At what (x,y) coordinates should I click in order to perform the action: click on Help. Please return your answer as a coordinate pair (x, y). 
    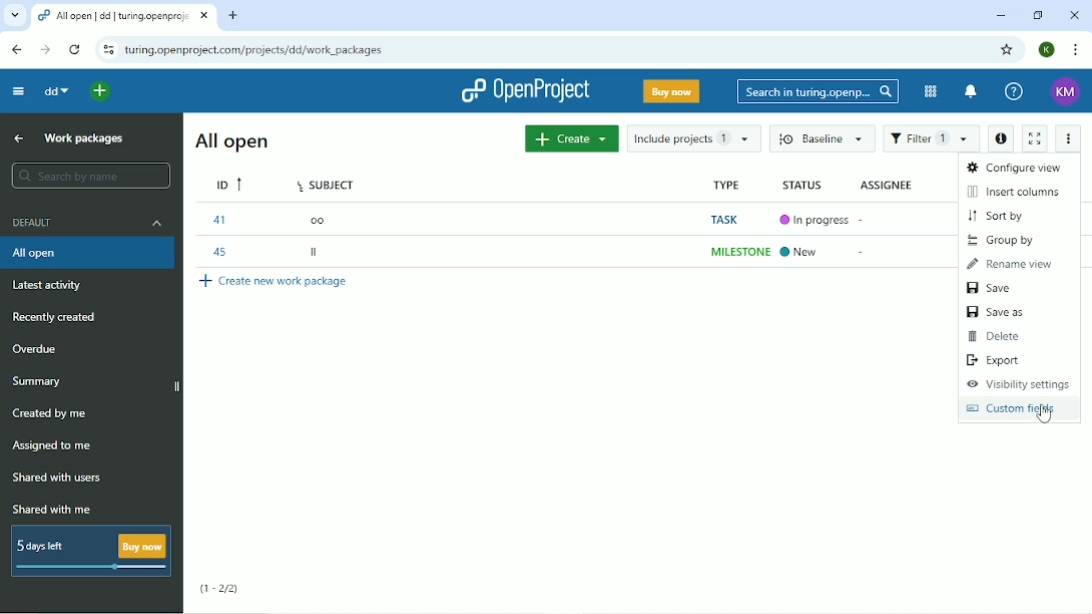
    Looking at the image, I should click on (1013, 92).